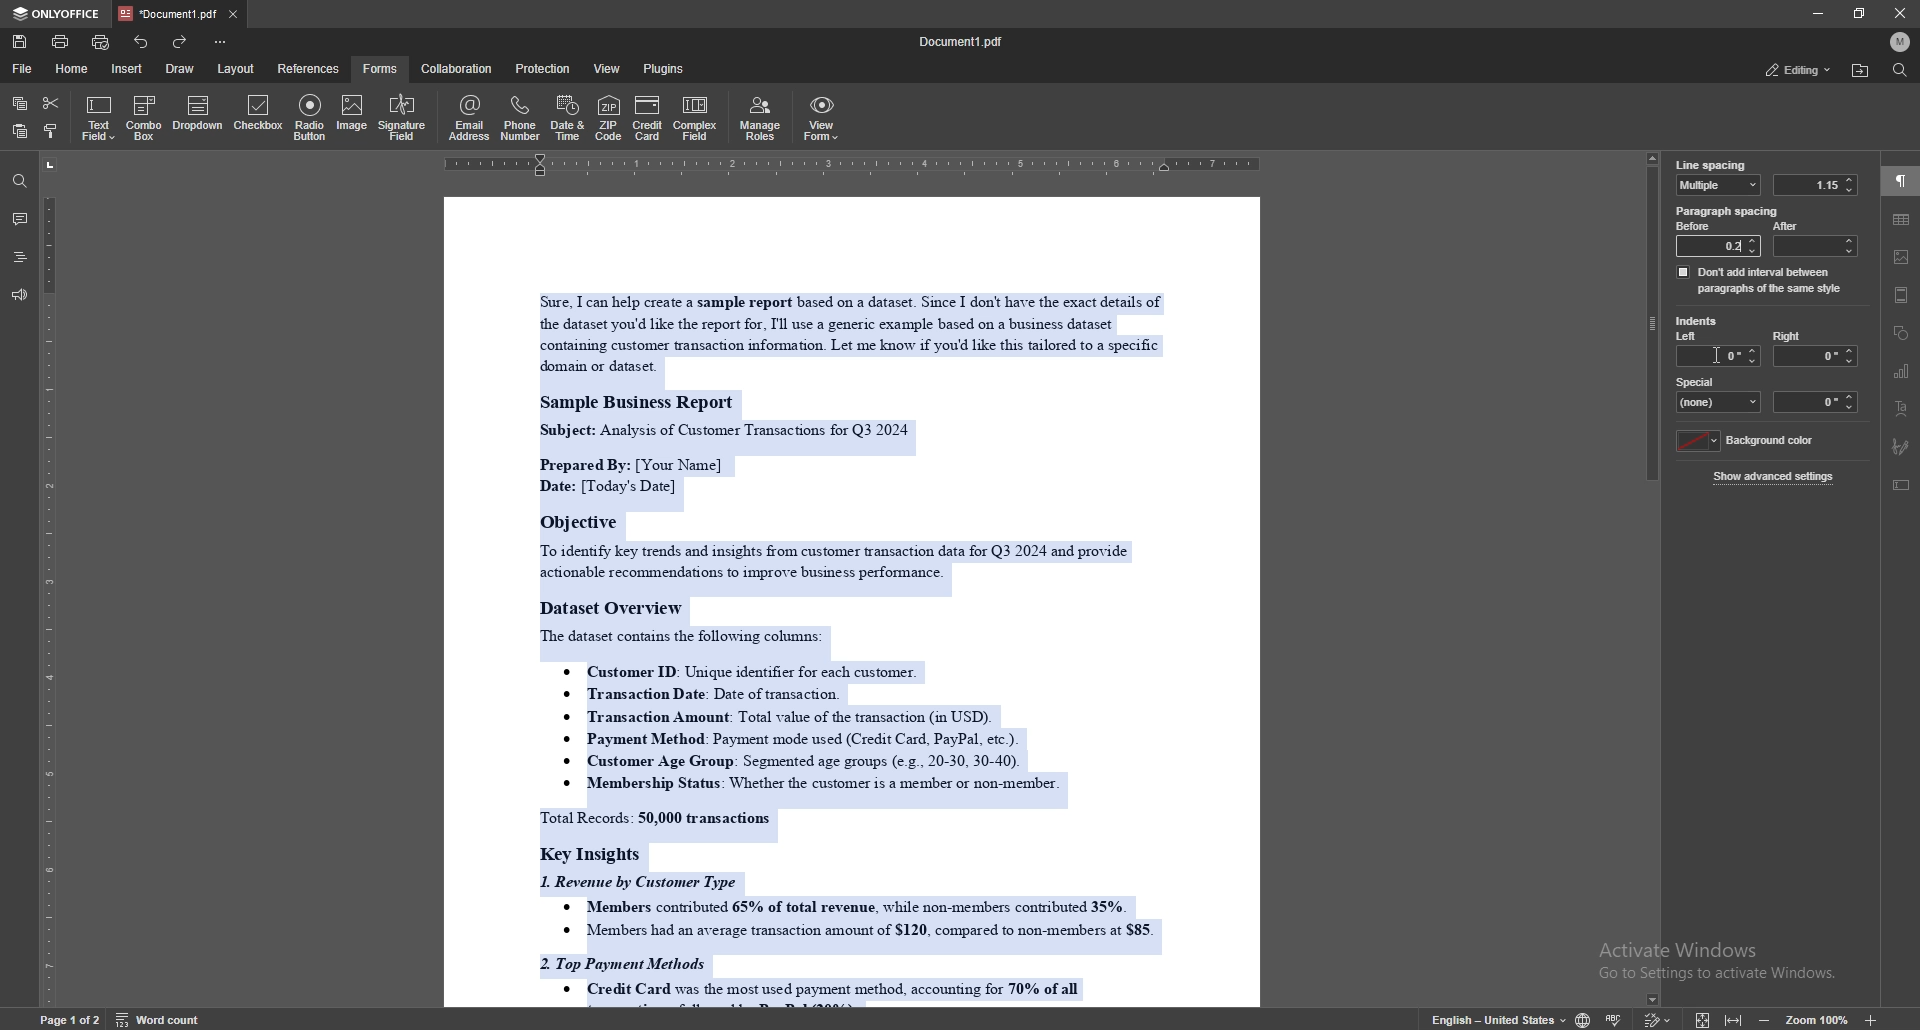  I want to click on protection, so click(545, 68).